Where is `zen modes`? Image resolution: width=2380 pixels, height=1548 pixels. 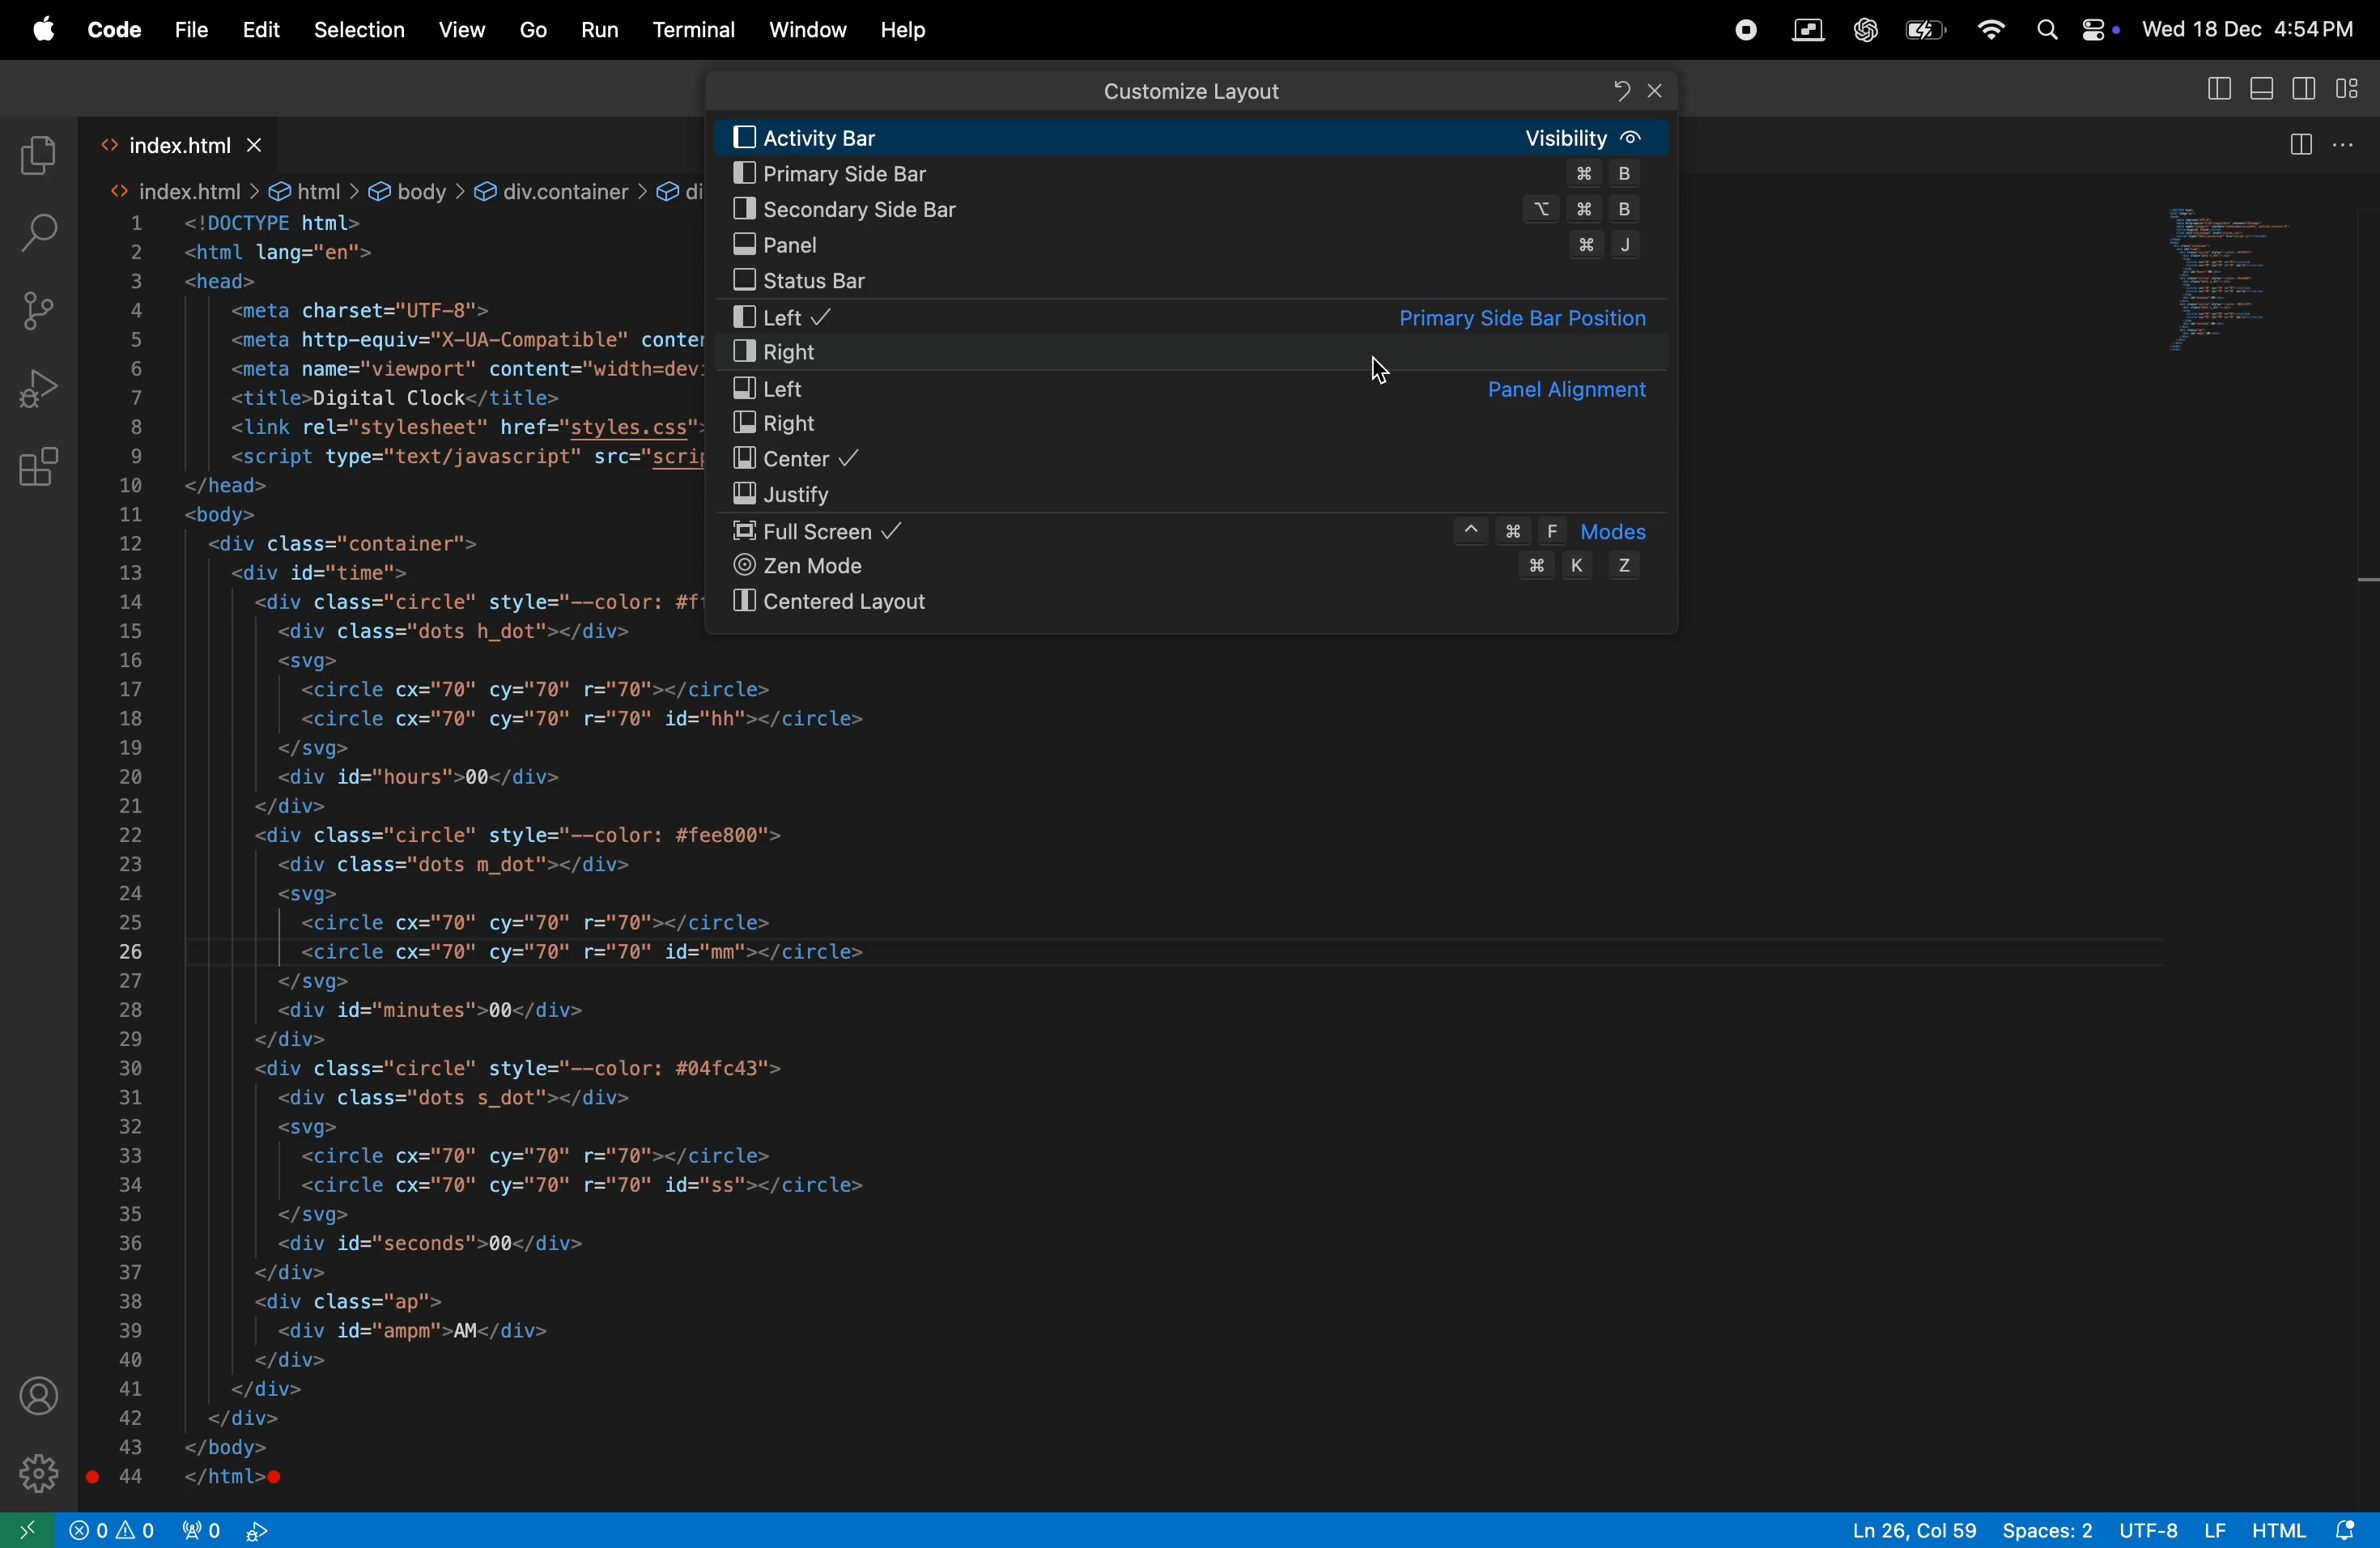 zen modes is located at coordinates (1191, 571).